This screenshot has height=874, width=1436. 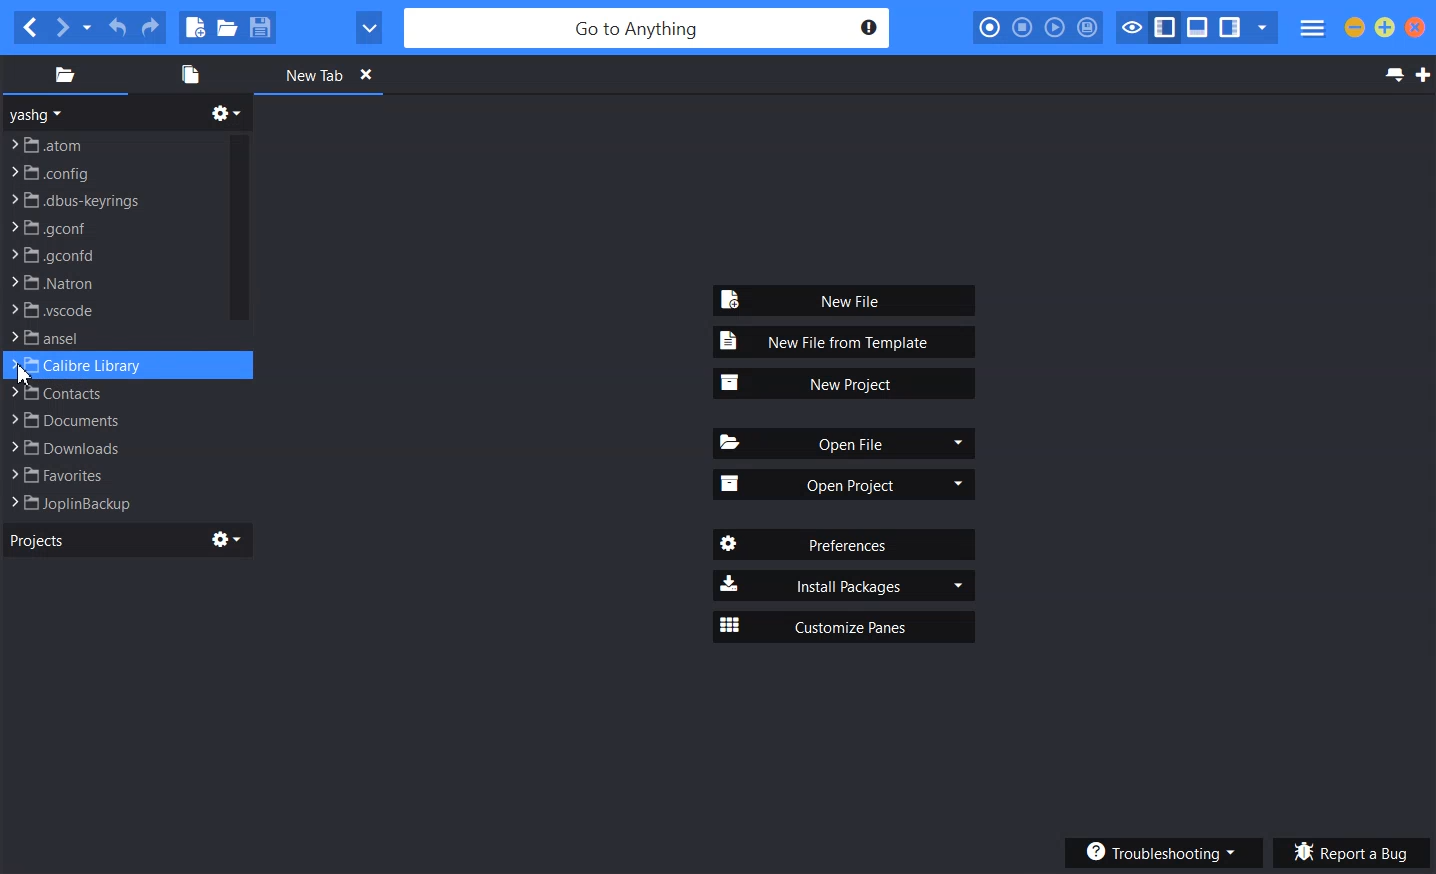 I want to click on Show/hide bottom pane, so click(x=1198, y=28).